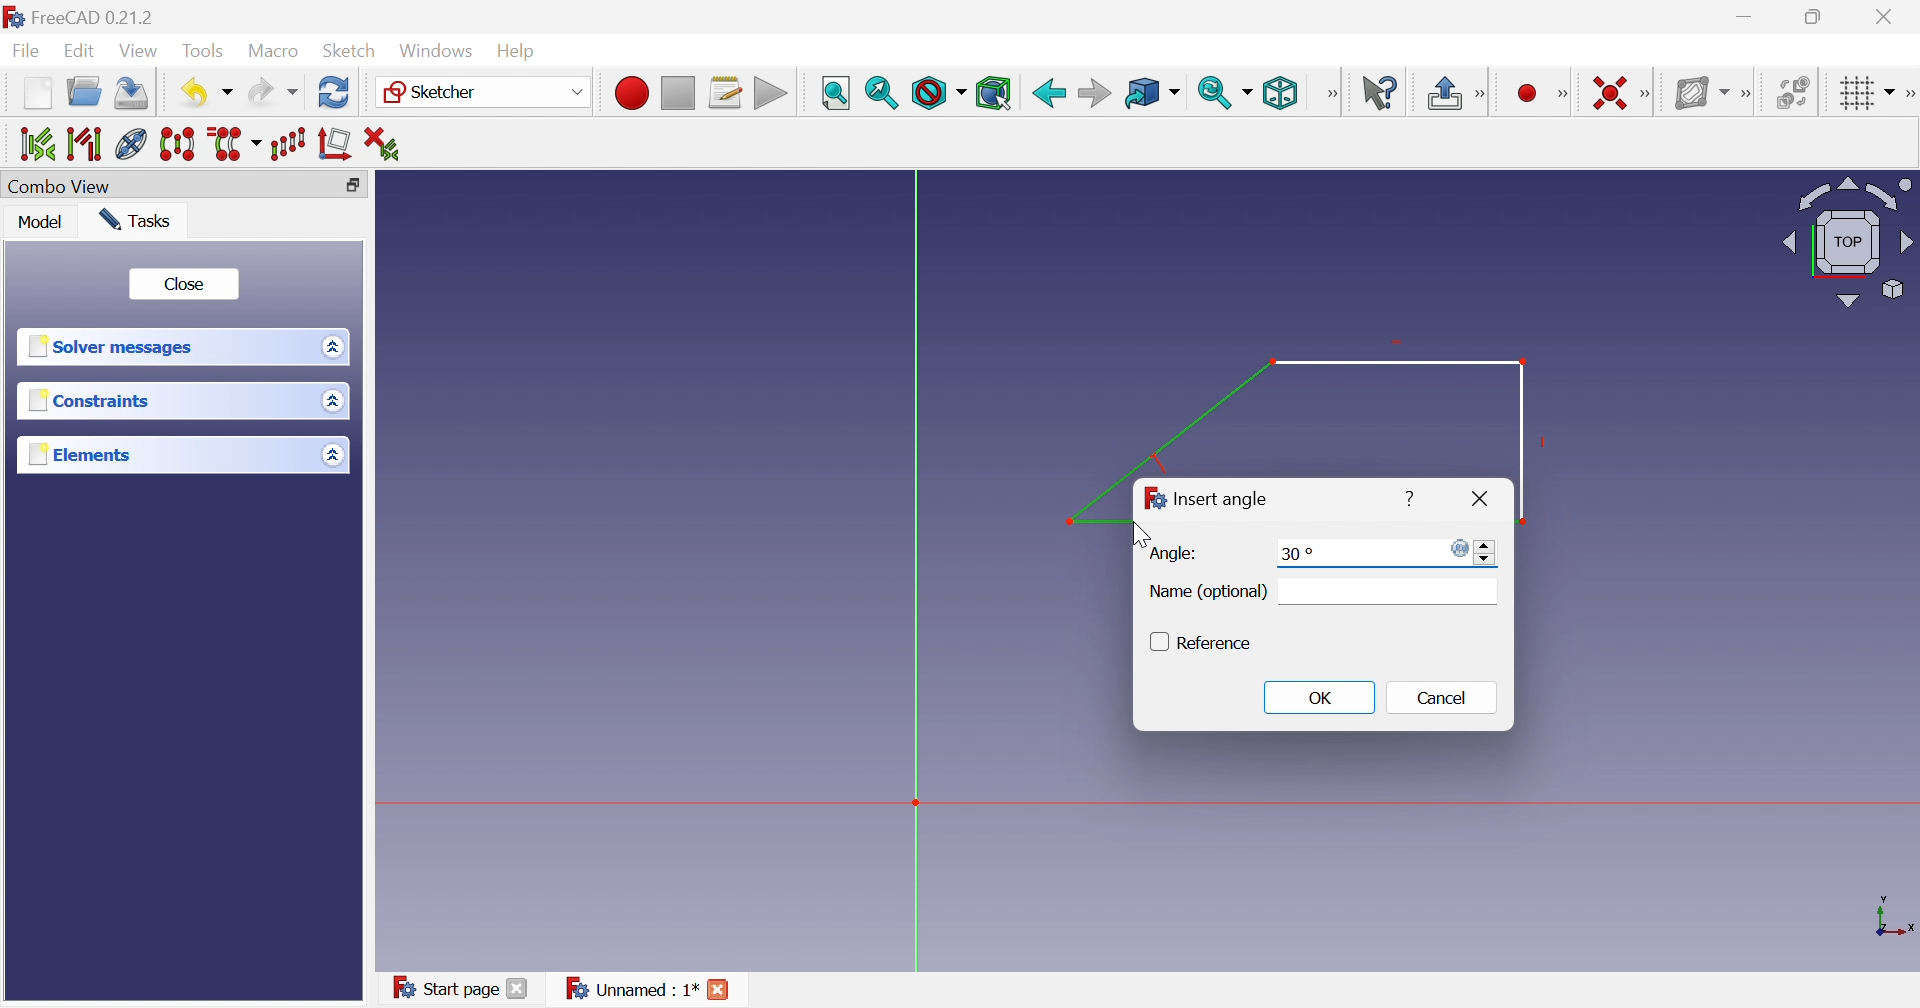 The width and height of the screenshot is (1920, 1008). What do you see at coordinates (1219, 644) in the screenshot?
I see `Reference` at bounding box center [1219, 644].